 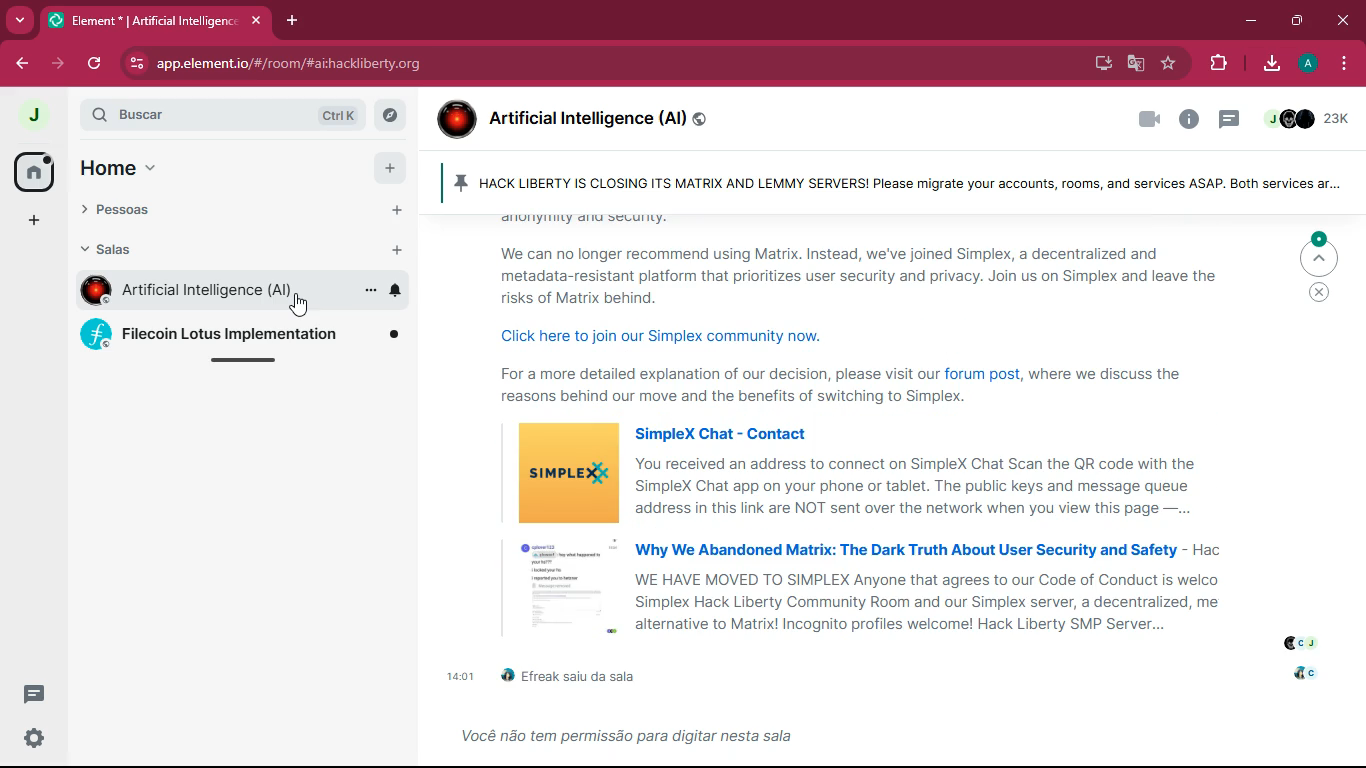 I want to click on desktop, so click(x=1099, y=65).